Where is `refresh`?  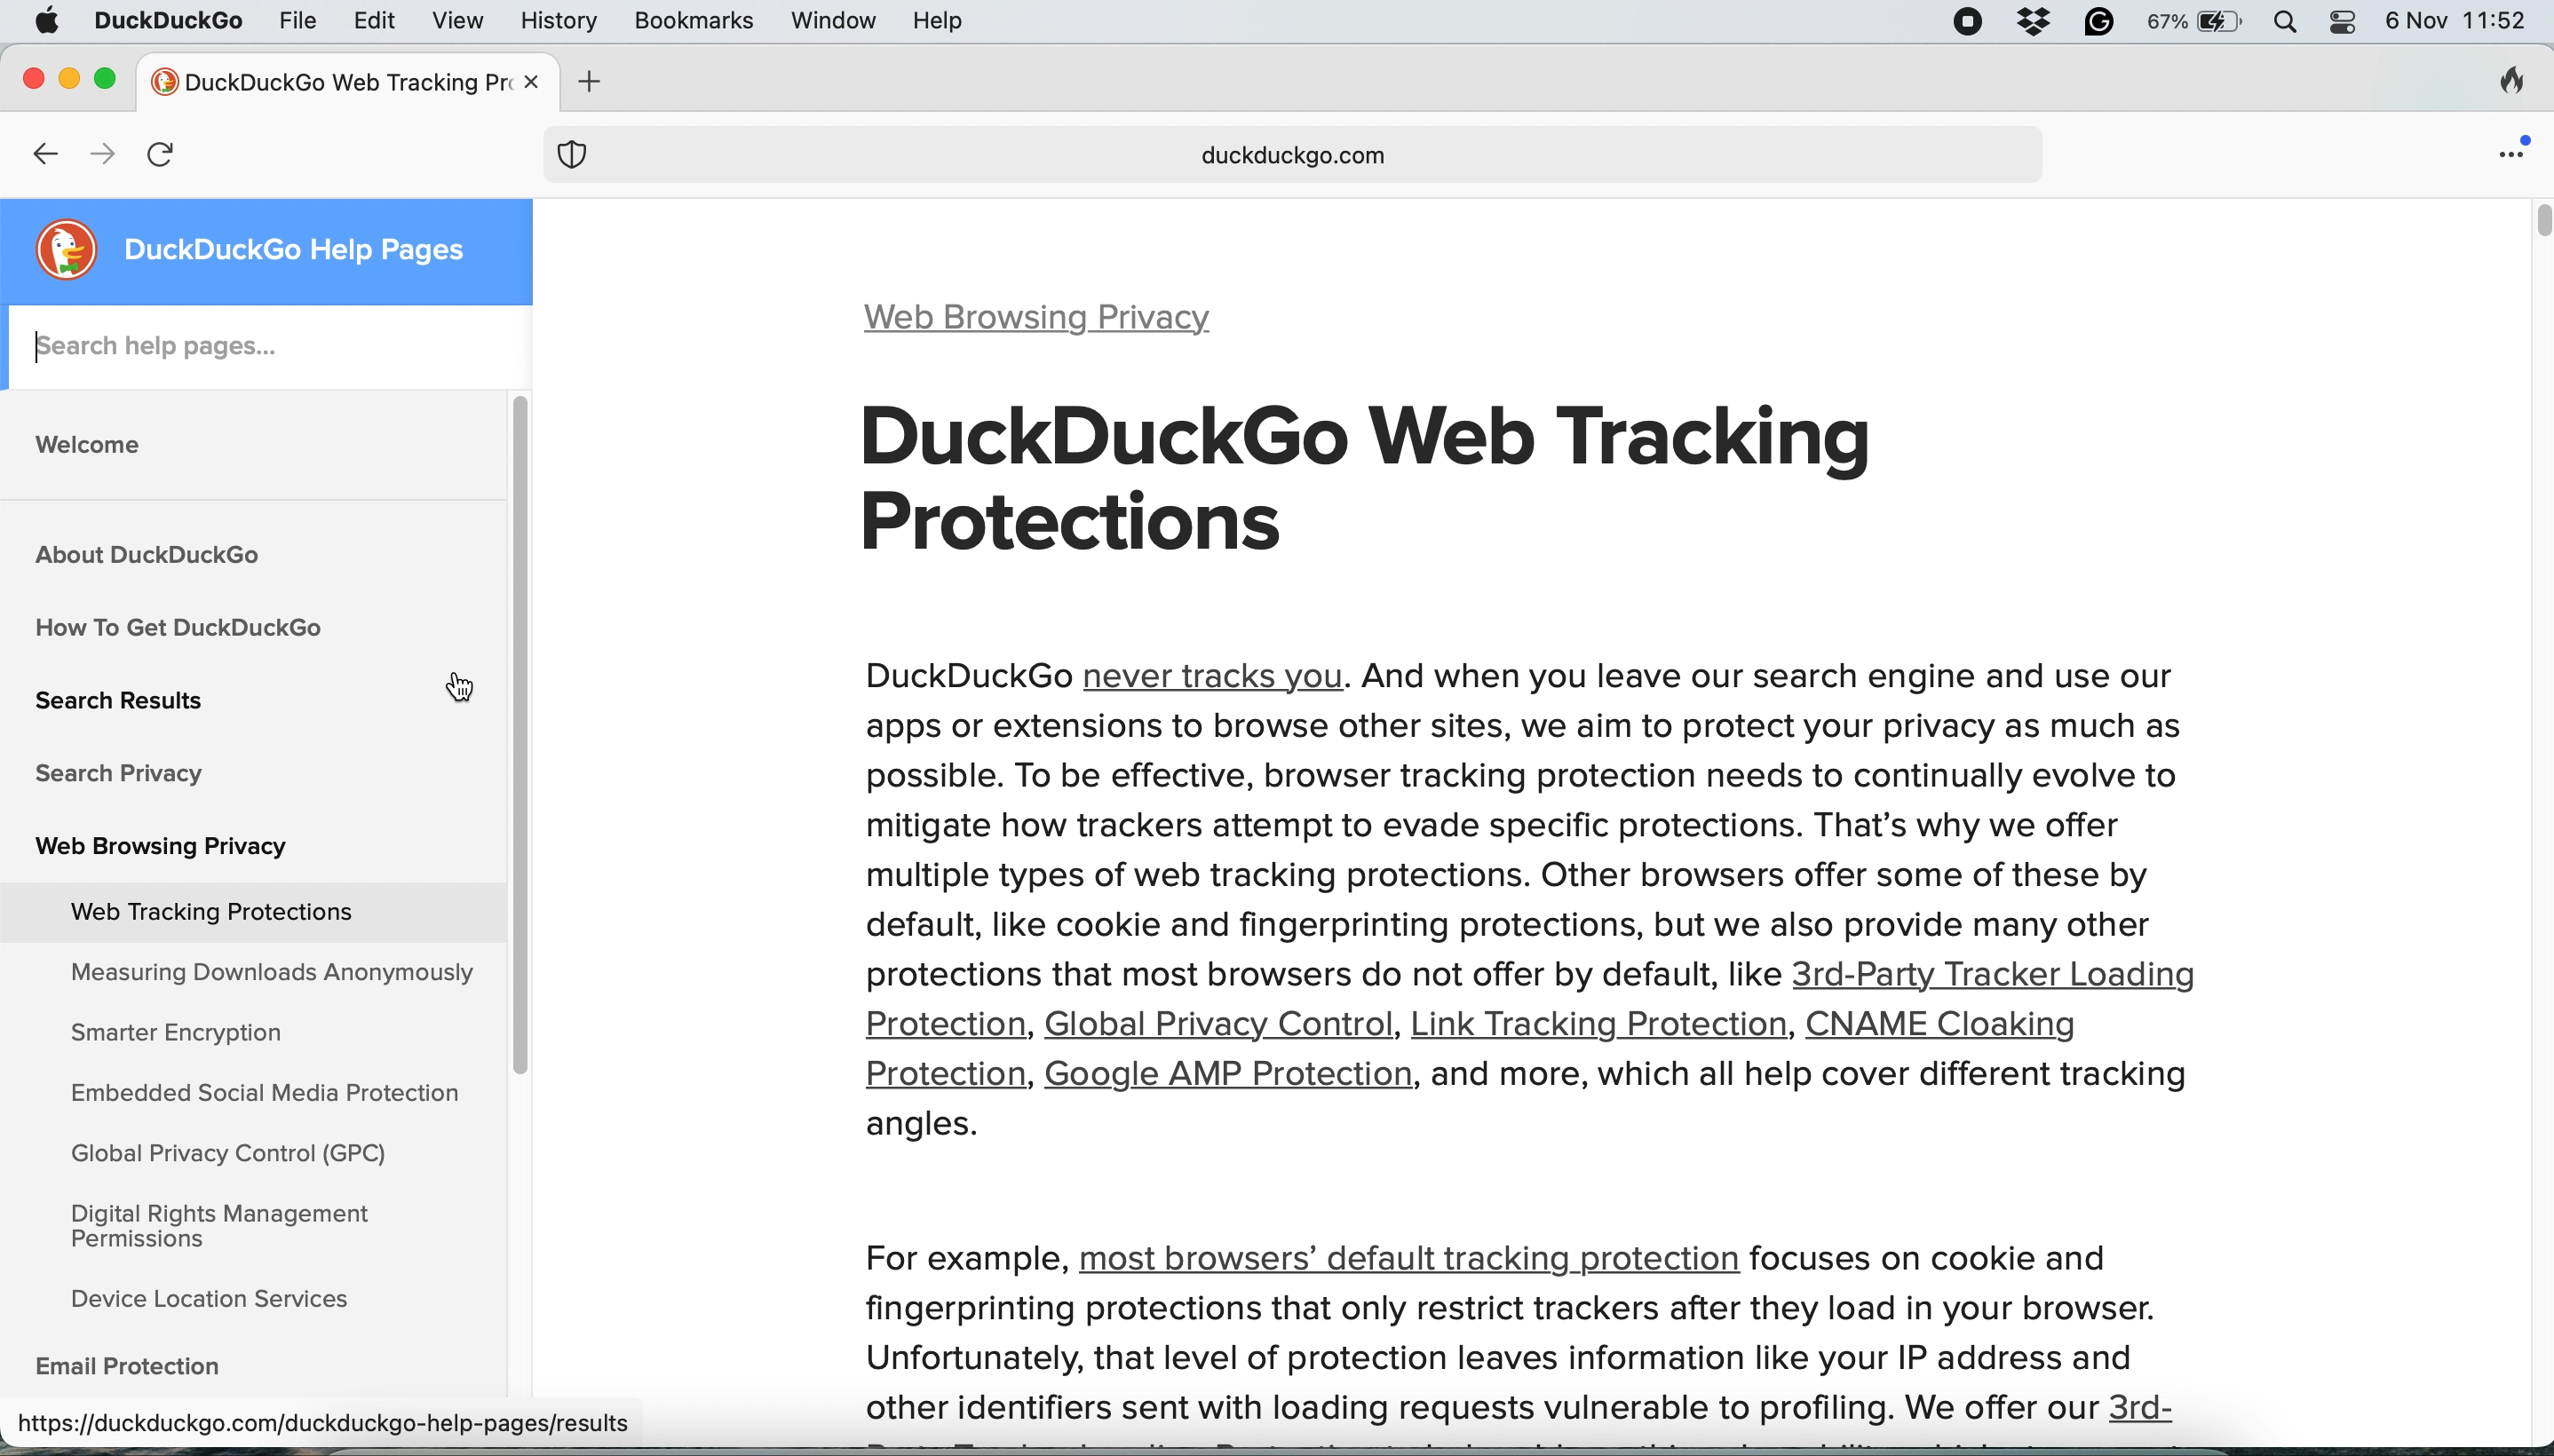 refresh is located at coordinates (168, 155).